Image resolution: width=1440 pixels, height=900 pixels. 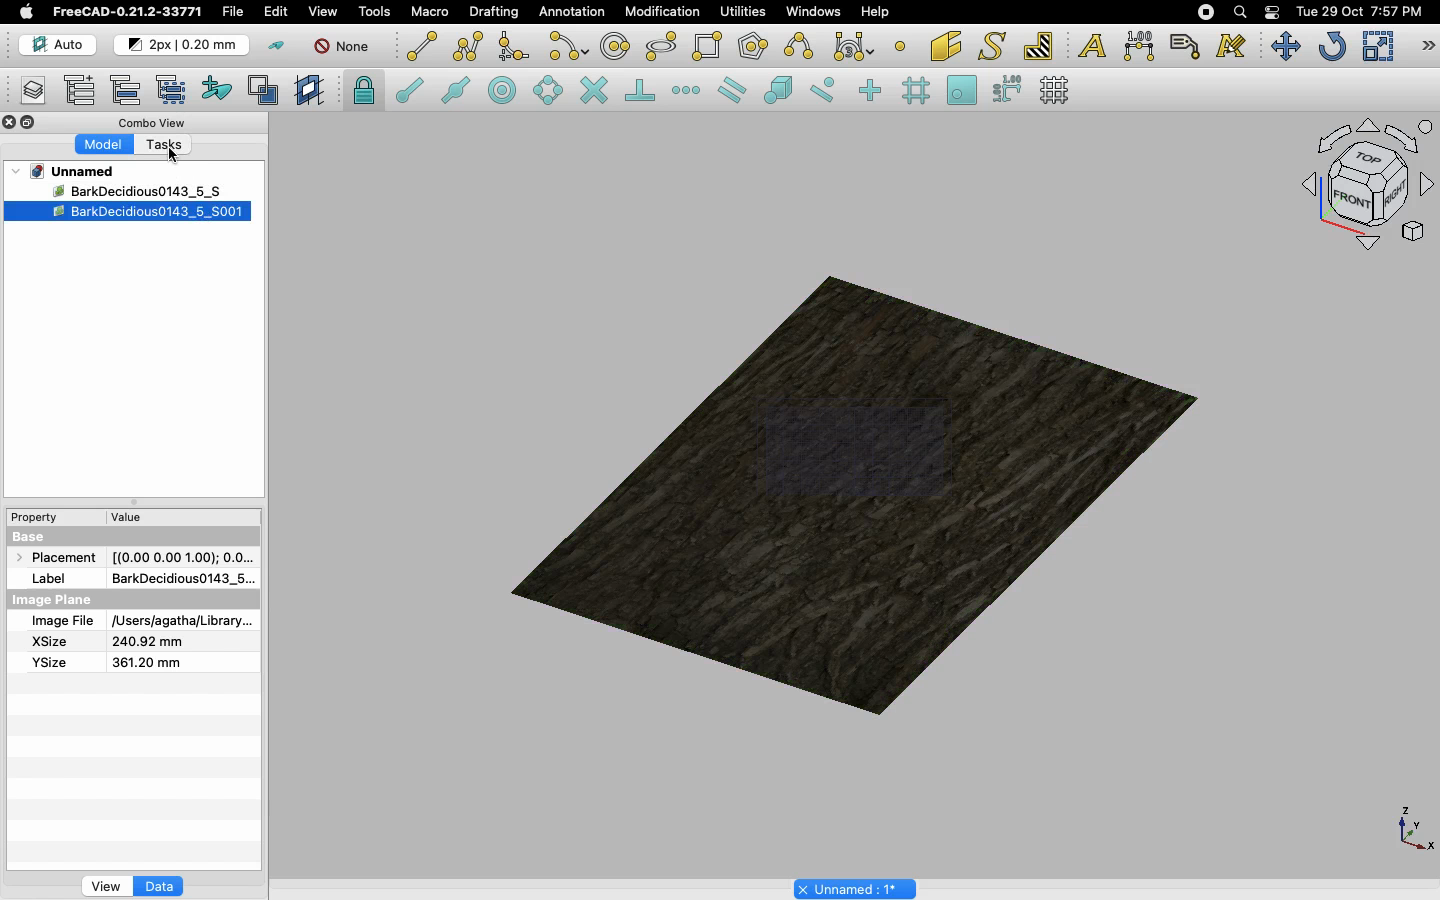 I want to click on Select group, so click(x=173, y=88).